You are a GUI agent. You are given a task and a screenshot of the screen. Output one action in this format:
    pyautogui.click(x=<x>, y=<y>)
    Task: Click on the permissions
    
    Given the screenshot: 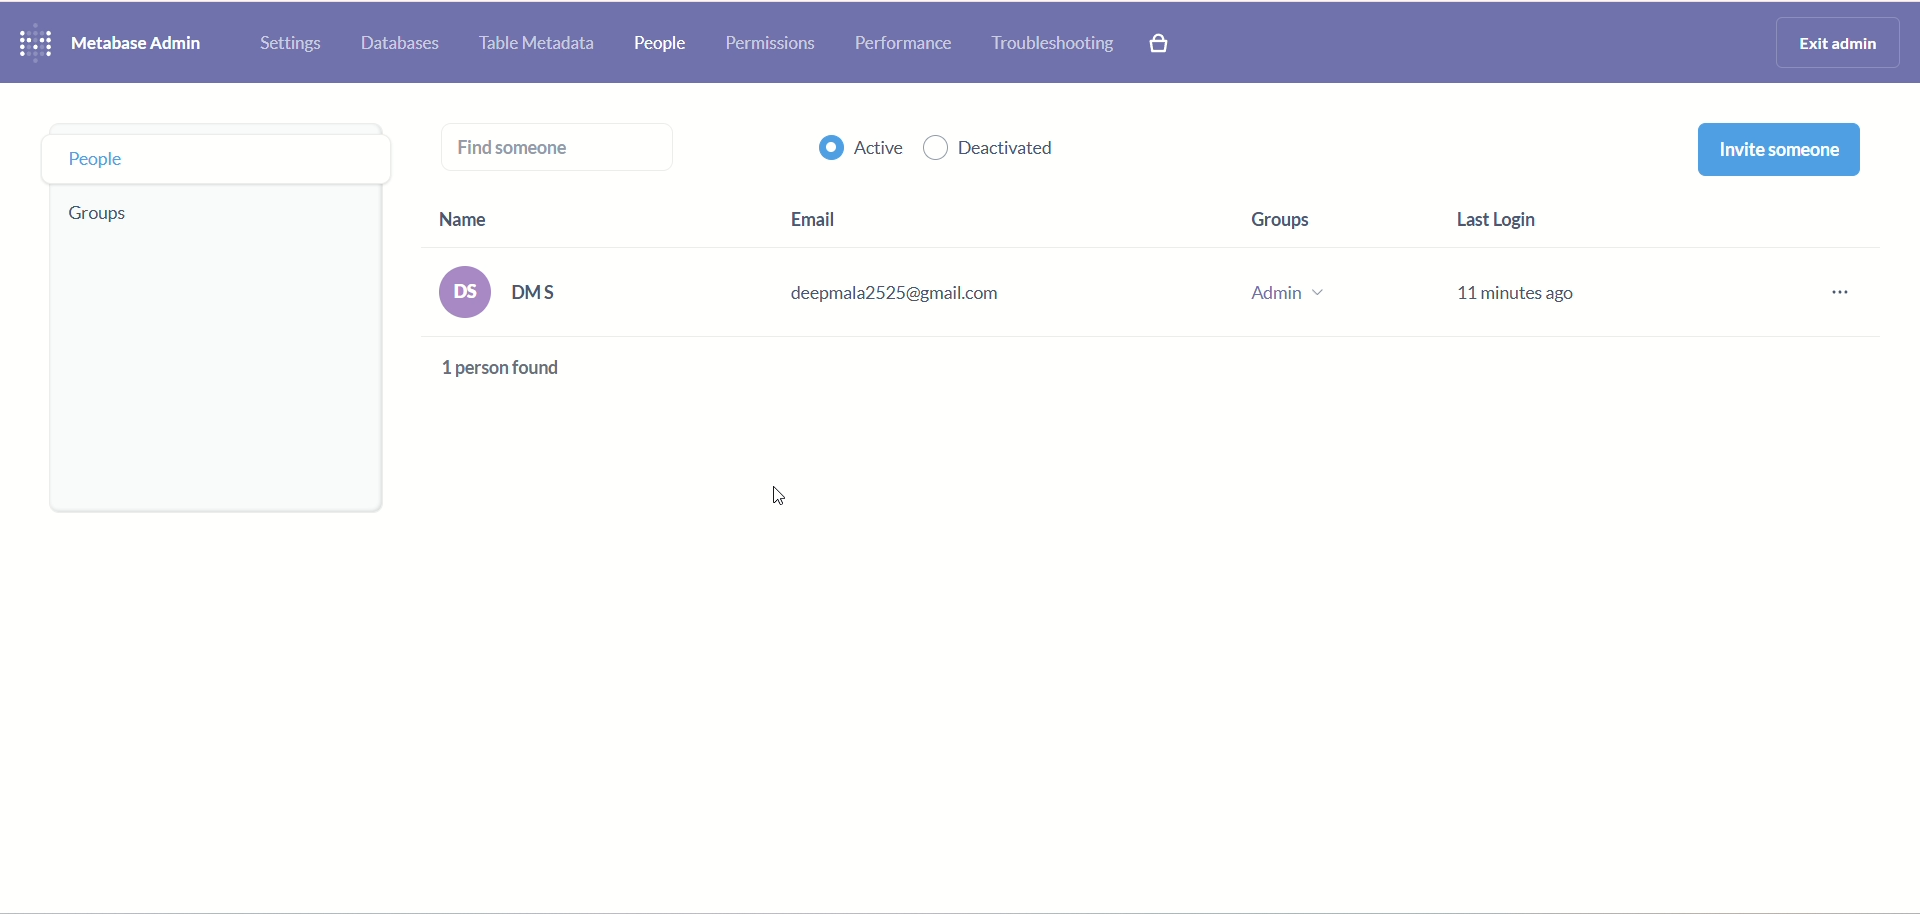 What is the action you would take?
    pyautogui.click(x=772, y=45)
    